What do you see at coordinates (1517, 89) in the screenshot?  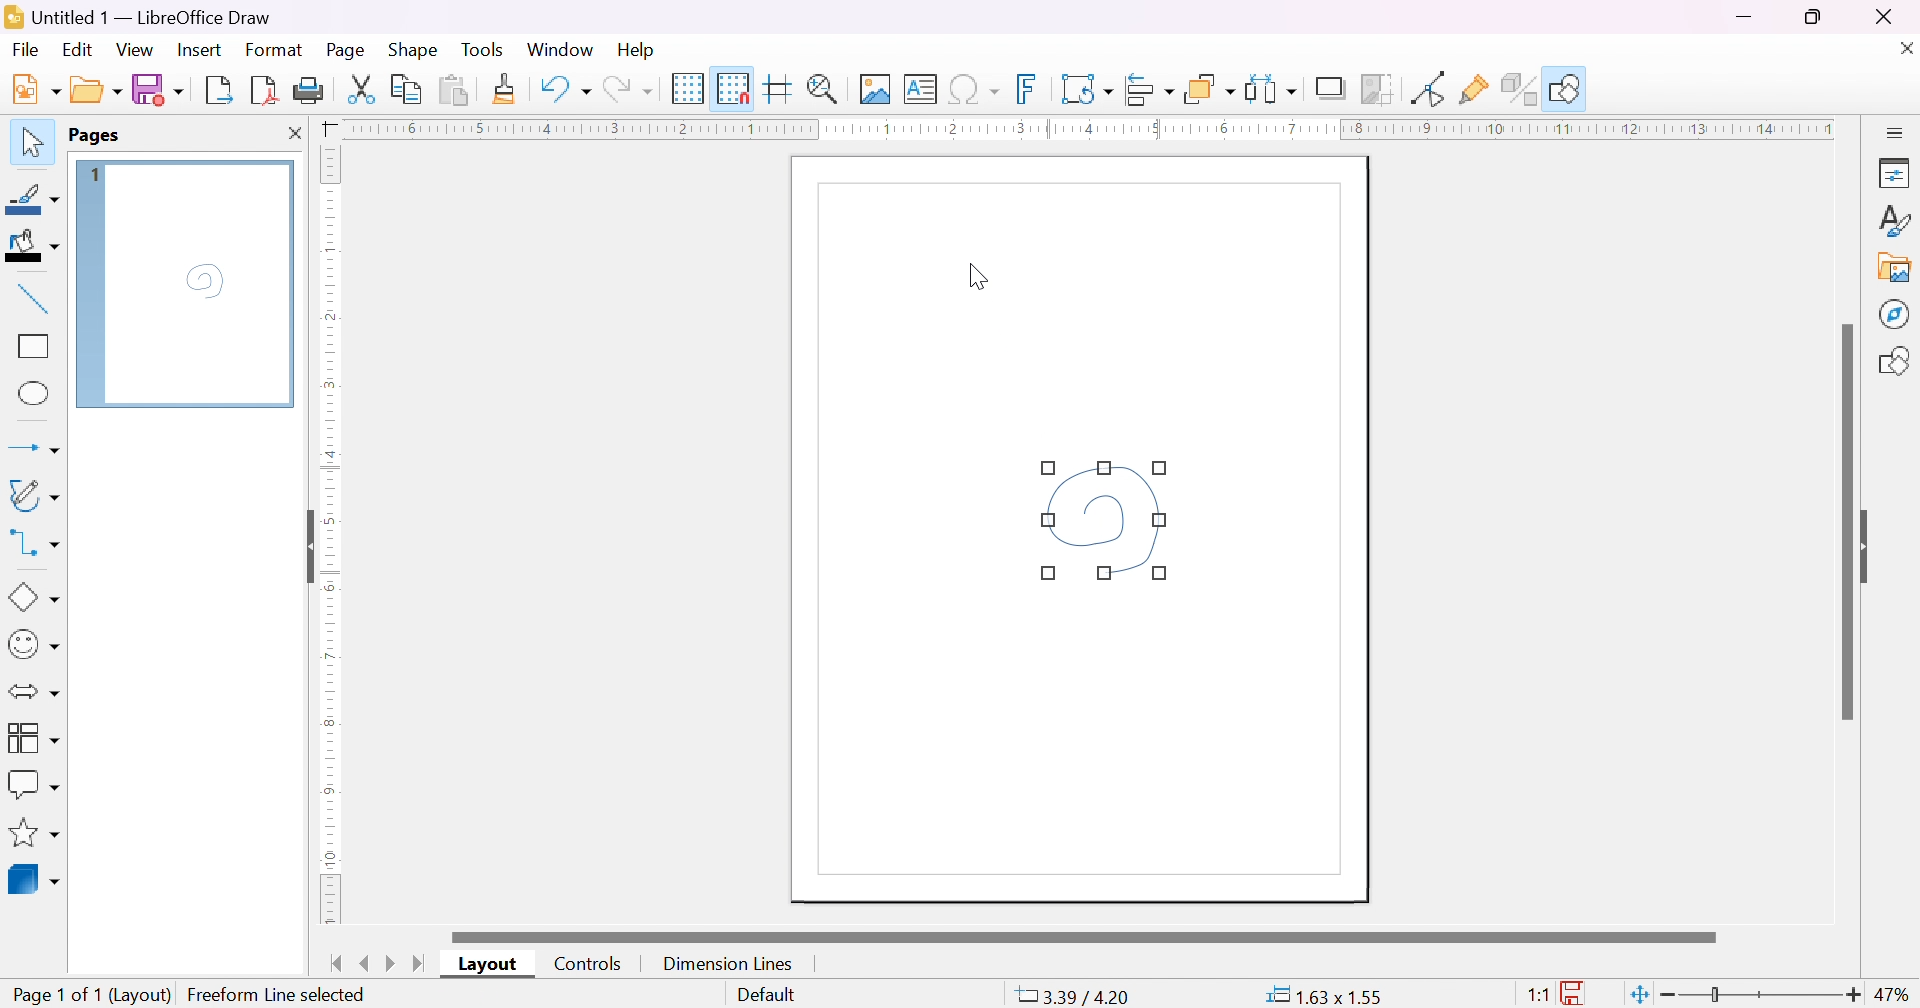 I see `toggle extrusion` at bounding box center [1517, 89].